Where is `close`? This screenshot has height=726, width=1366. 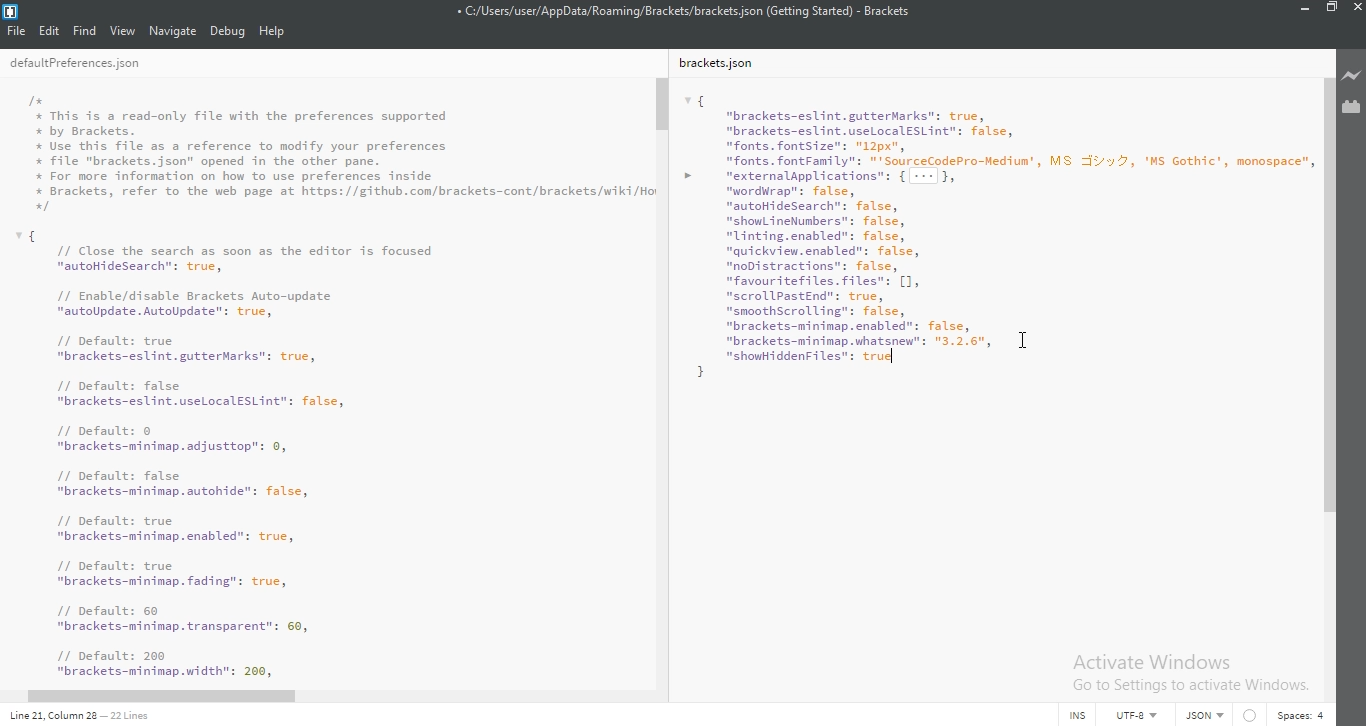
close is located at coordinates (1356, 12).